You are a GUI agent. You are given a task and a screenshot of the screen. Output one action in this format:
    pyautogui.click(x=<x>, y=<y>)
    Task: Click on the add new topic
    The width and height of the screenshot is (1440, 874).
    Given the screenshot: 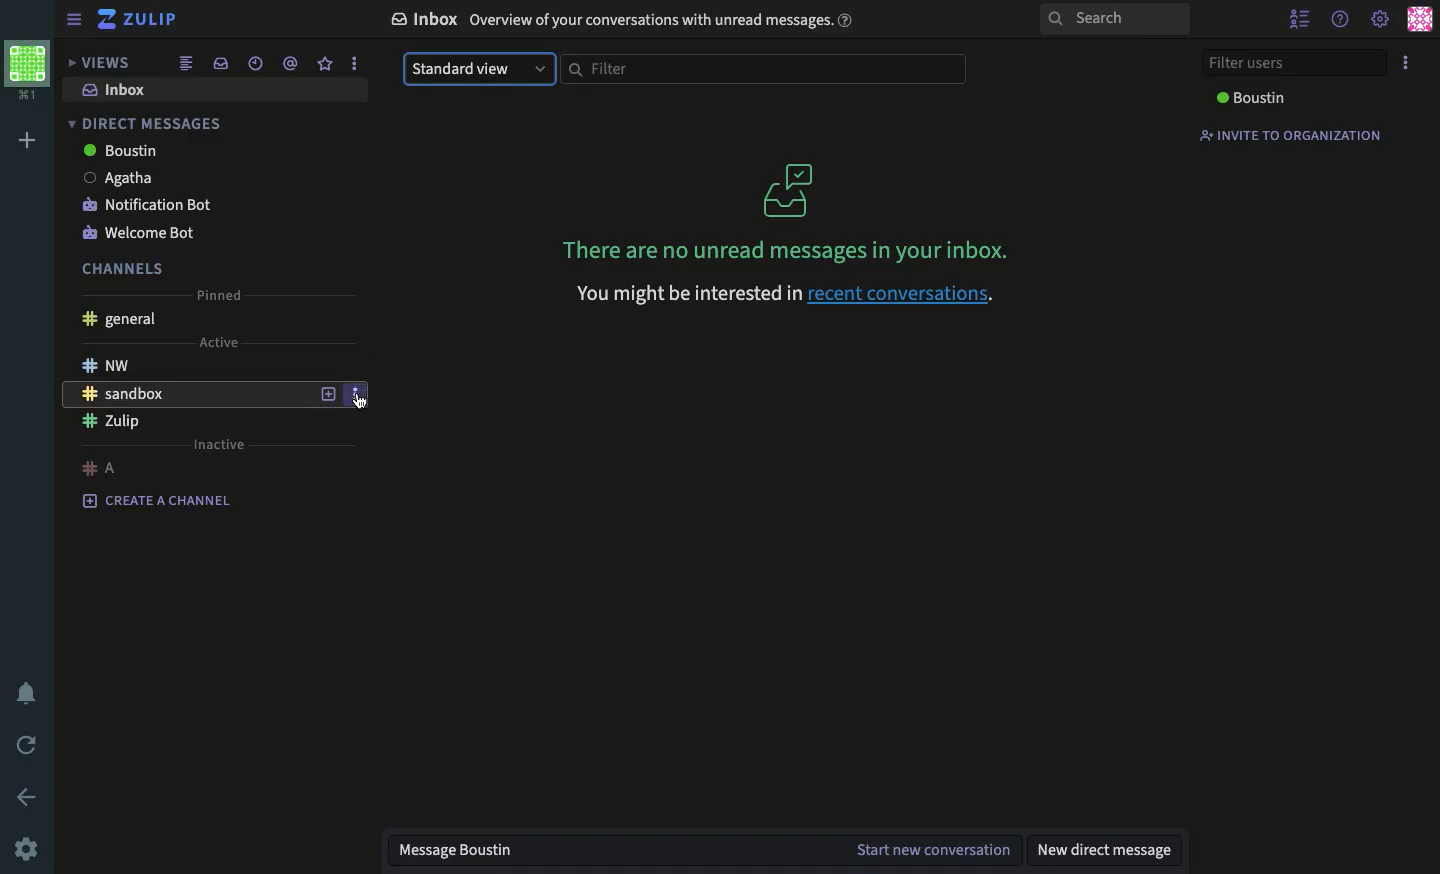 What is the action you would take?
    pyautogui.click(x=326, y=395)
    